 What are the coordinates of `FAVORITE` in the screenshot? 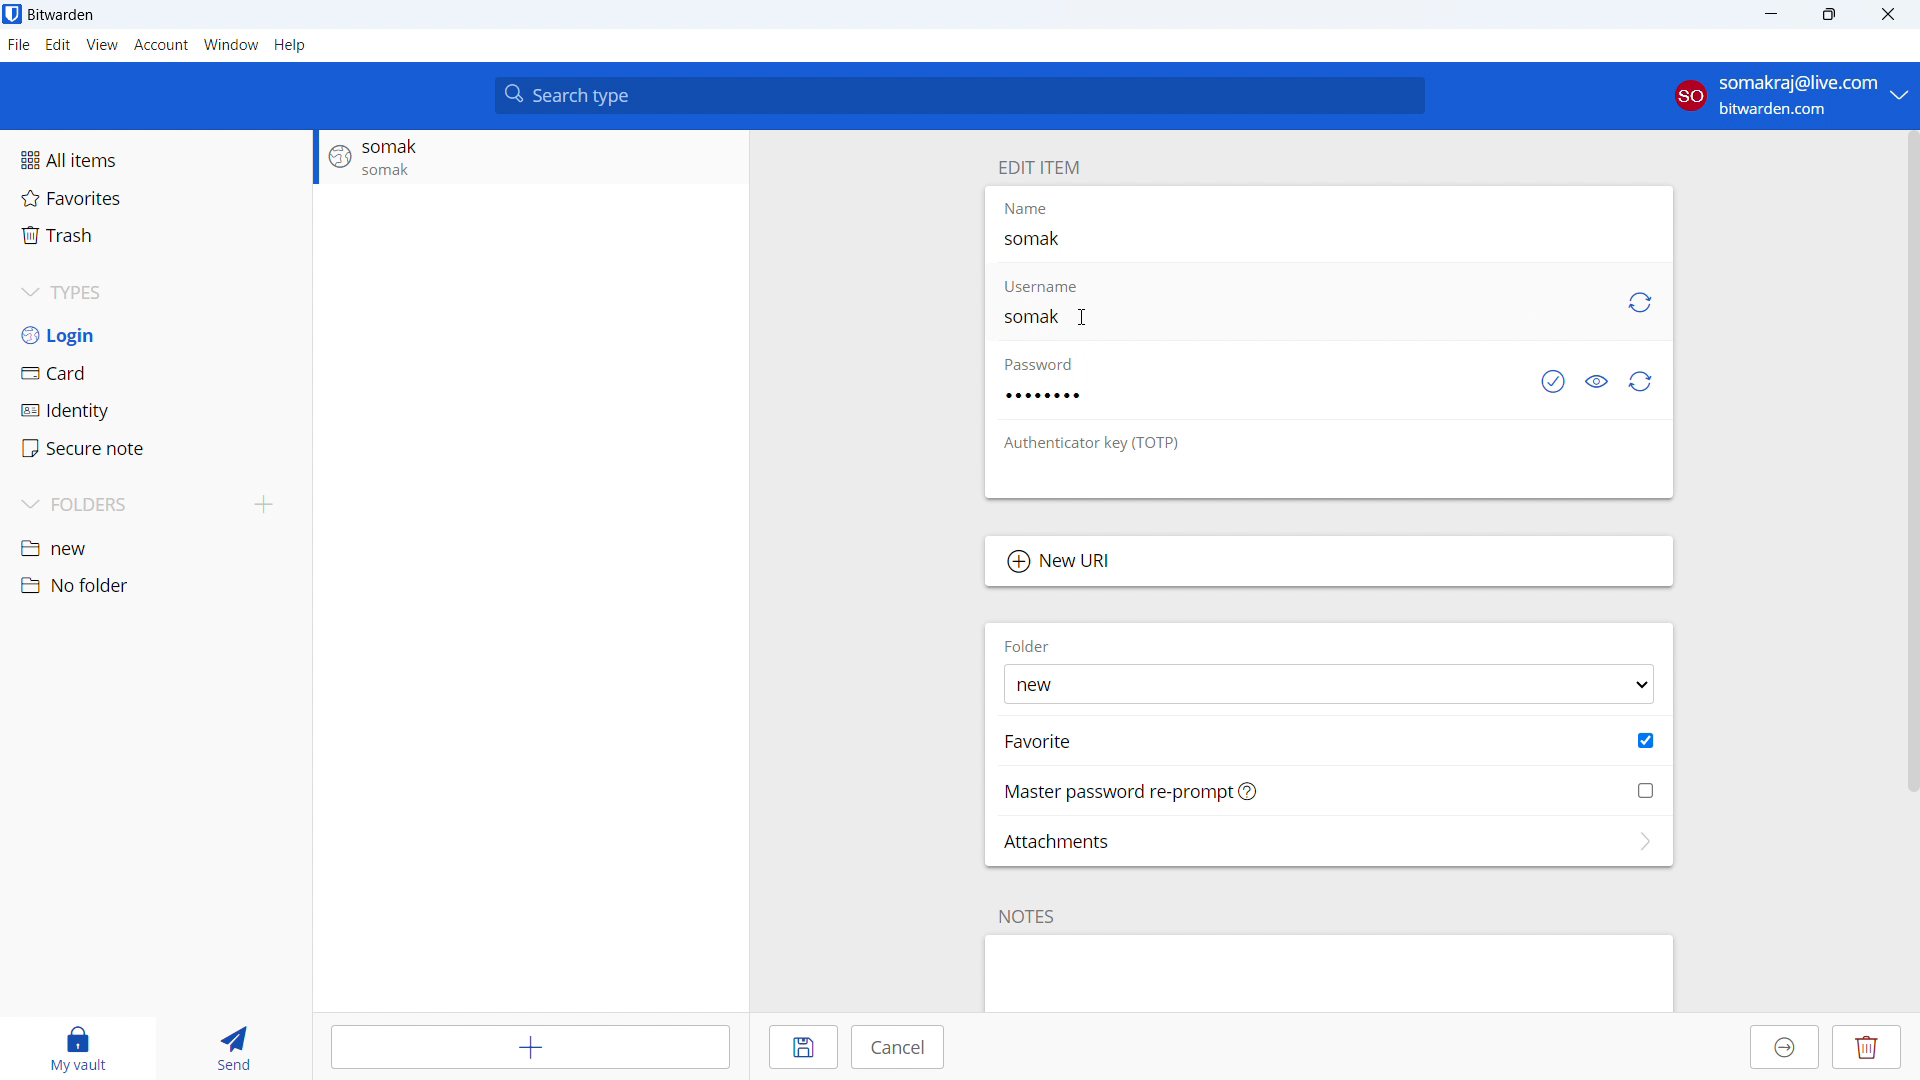 It's located at (1041, 741).